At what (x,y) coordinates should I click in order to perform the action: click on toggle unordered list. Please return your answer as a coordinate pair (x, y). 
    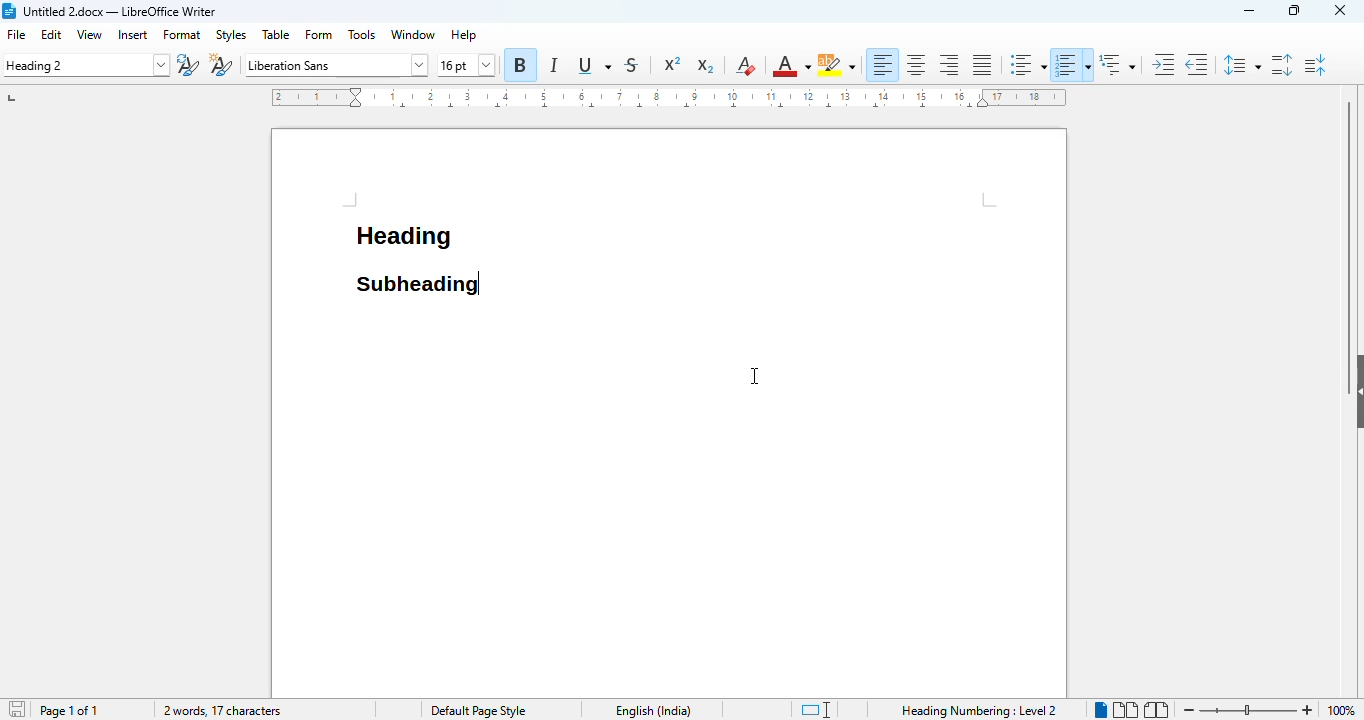
    Looking at the image, I should click on (1026, 65).